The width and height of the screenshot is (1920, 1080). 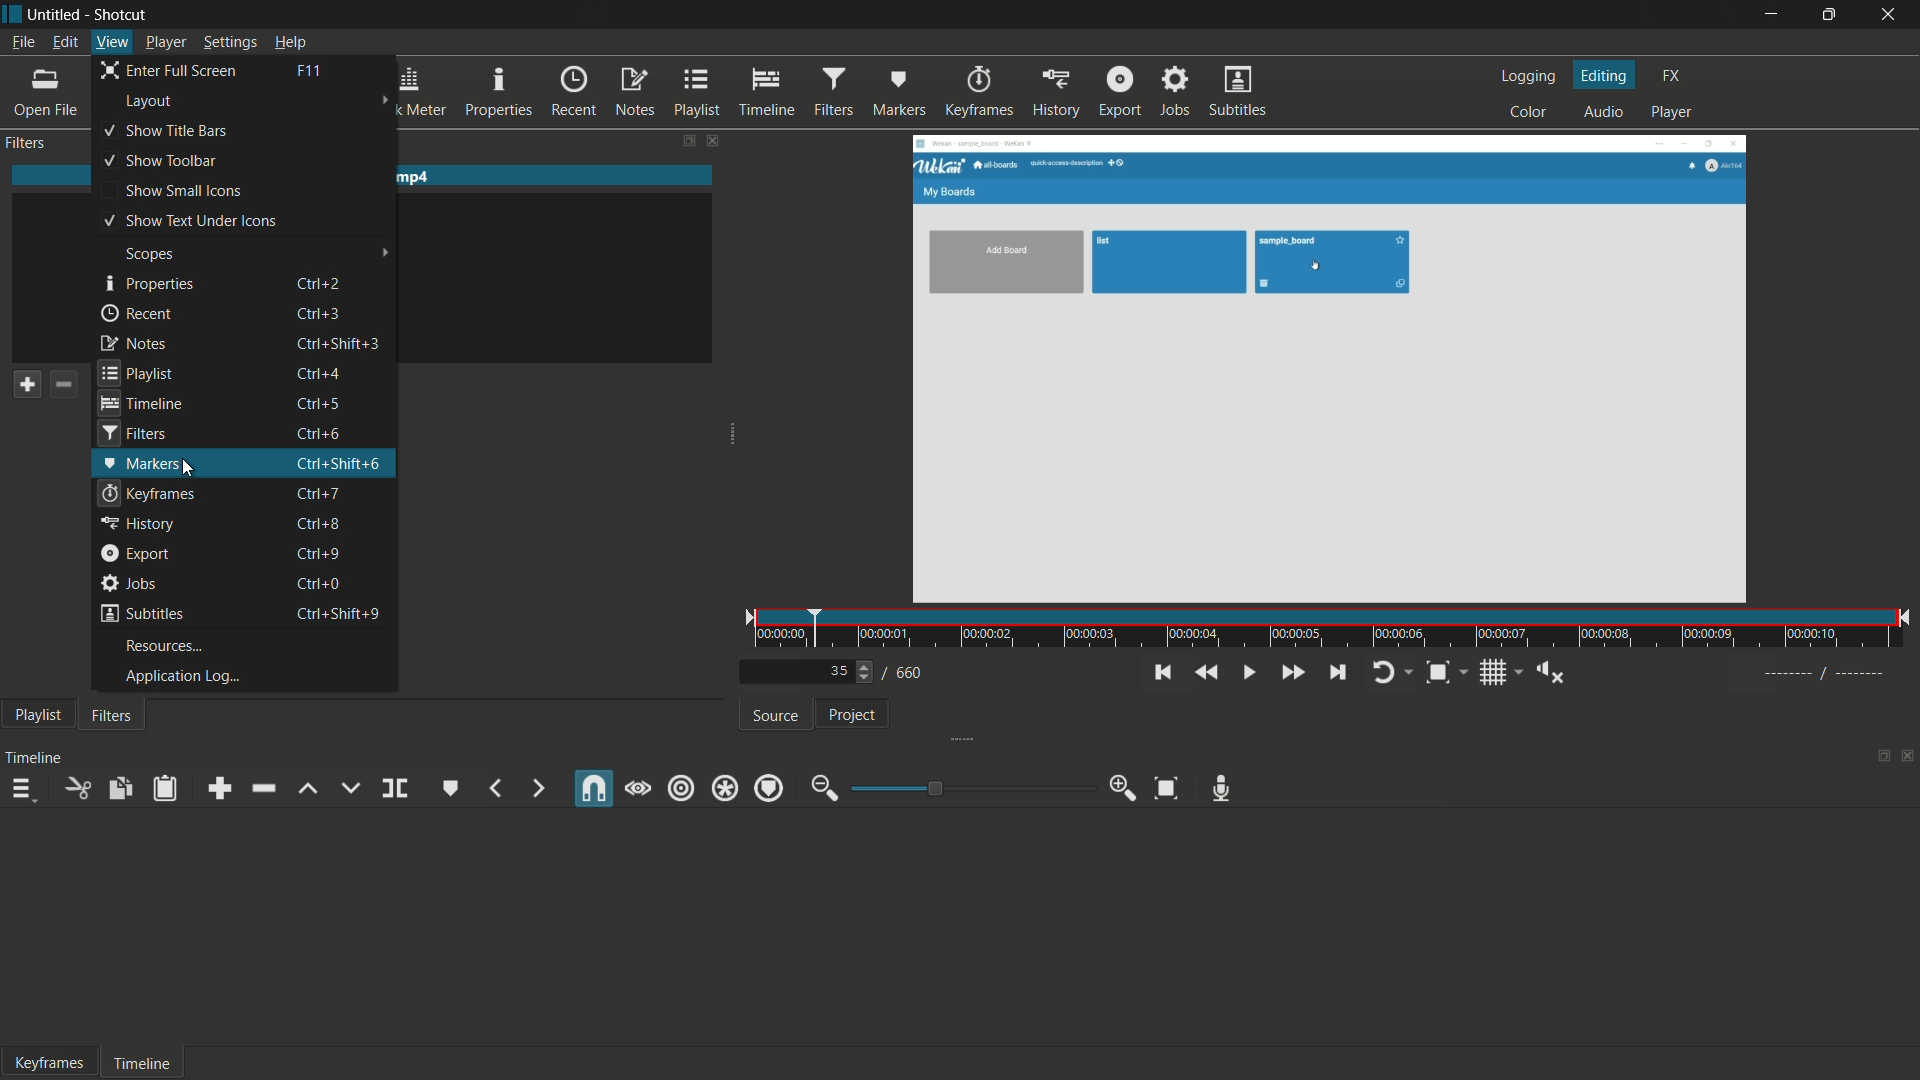 What do you see at coordinates (724, 788) in the screenshot?
I see `ripple all track` at bounding box center [724, 788].